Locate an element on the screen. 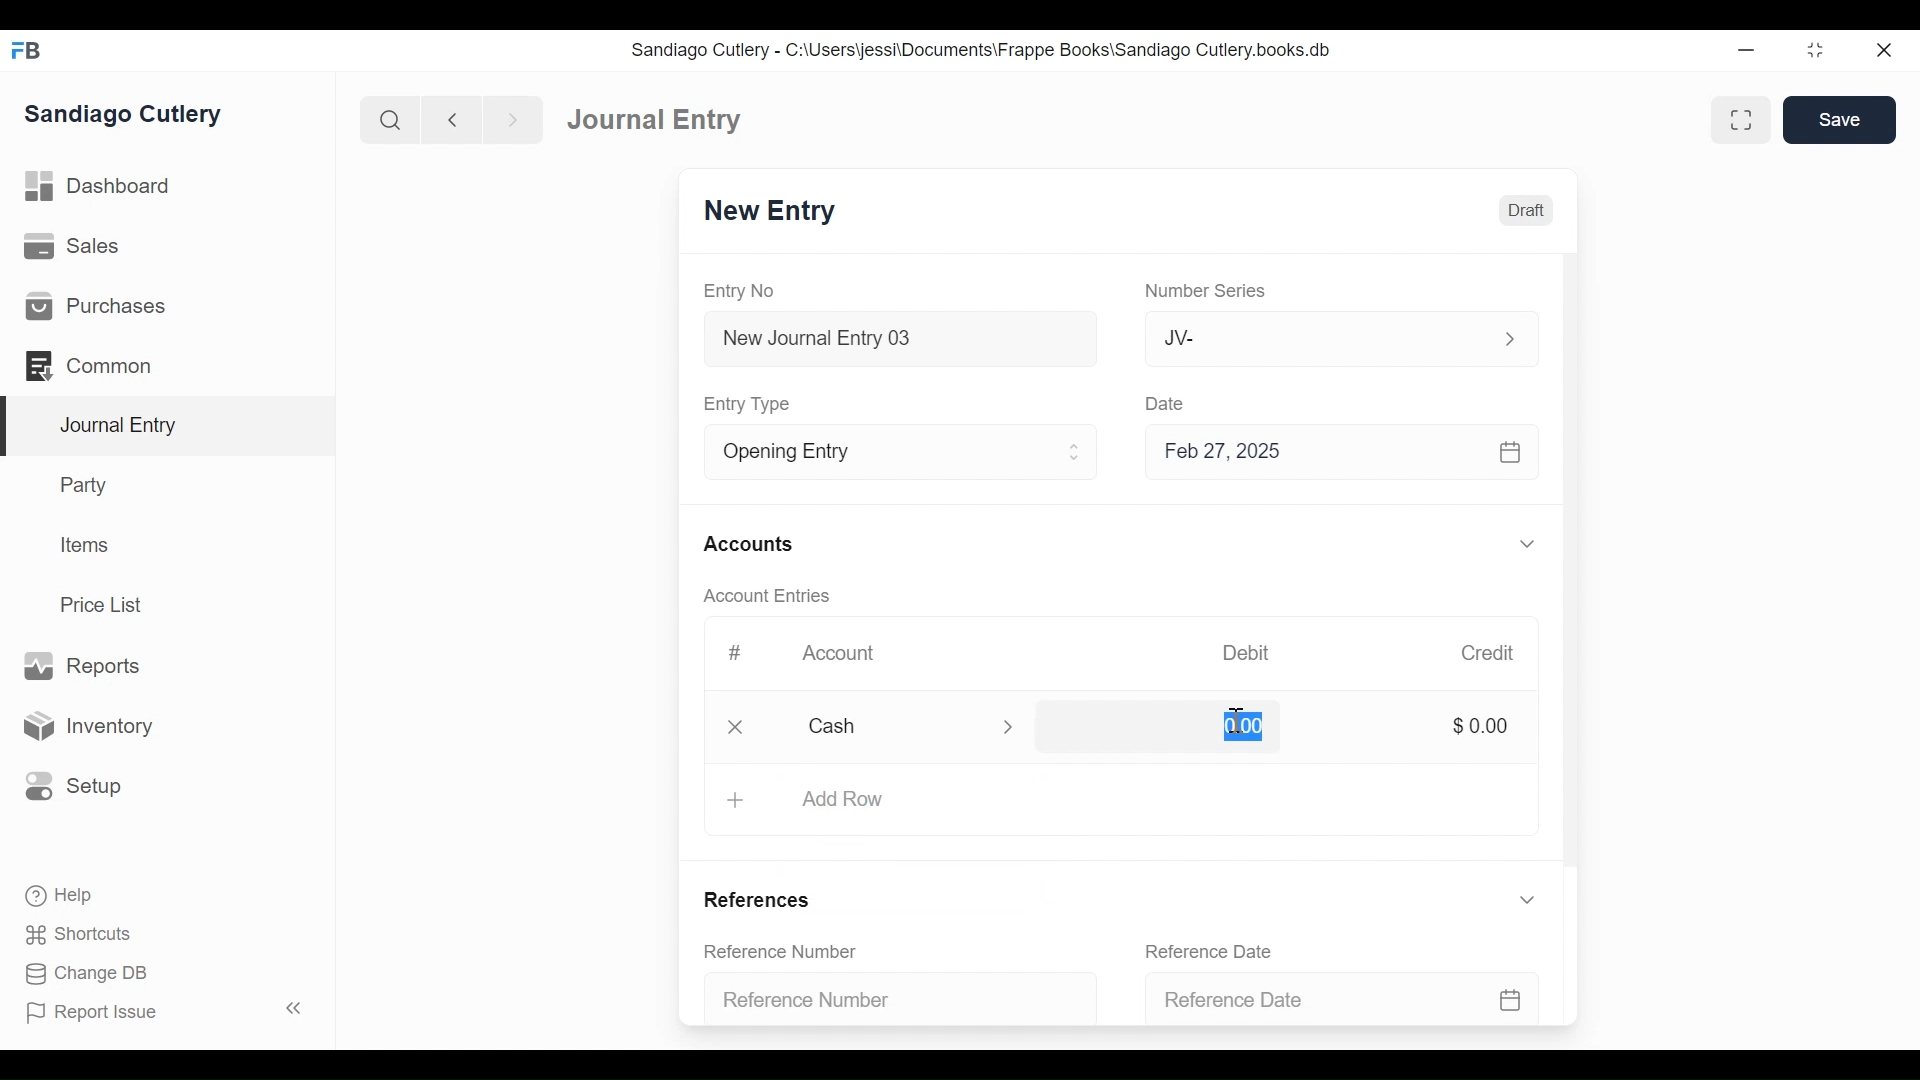 The width and height of the screenshot is (1920, 1080). Draft is located at coordinates (1524, 212).